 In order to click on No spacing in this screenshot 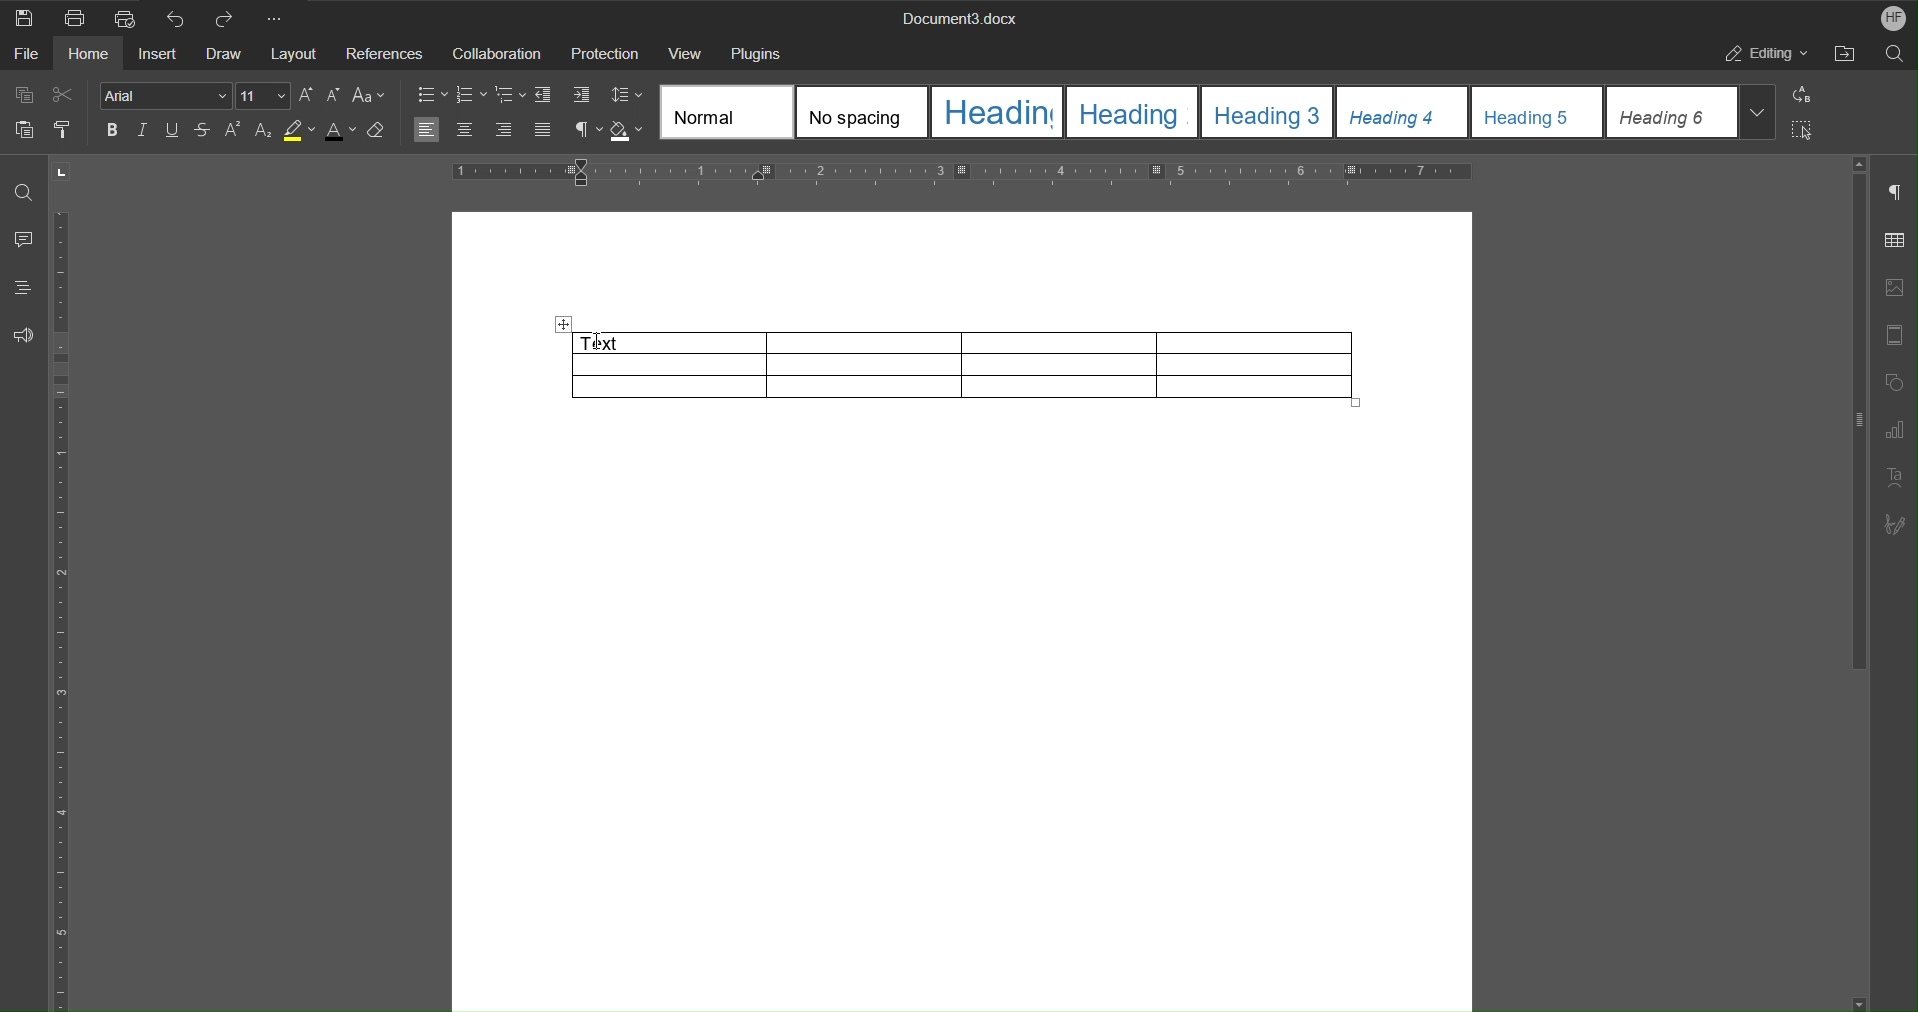, I will do `click(862, 113)`.